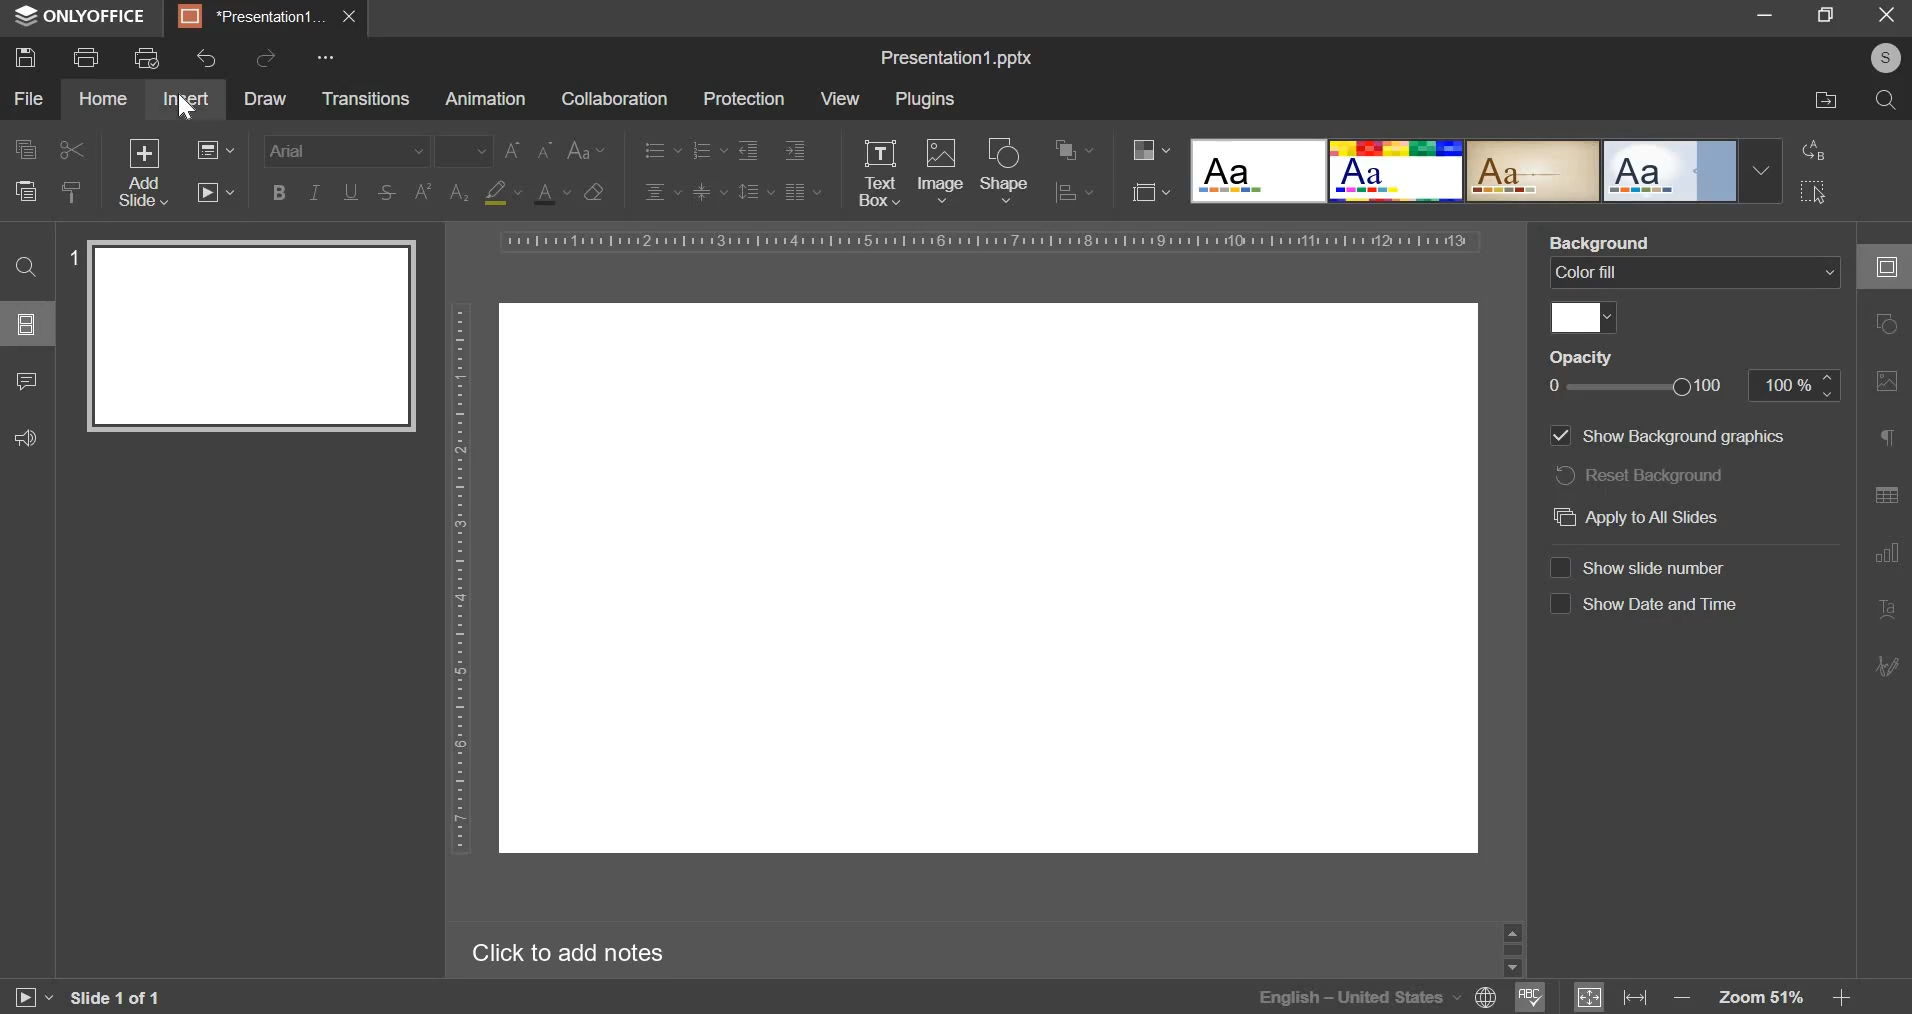  What do you see at coordinates (216, 193) in the screenshot?
I see `slideshow` at bounding box center [216, 193].